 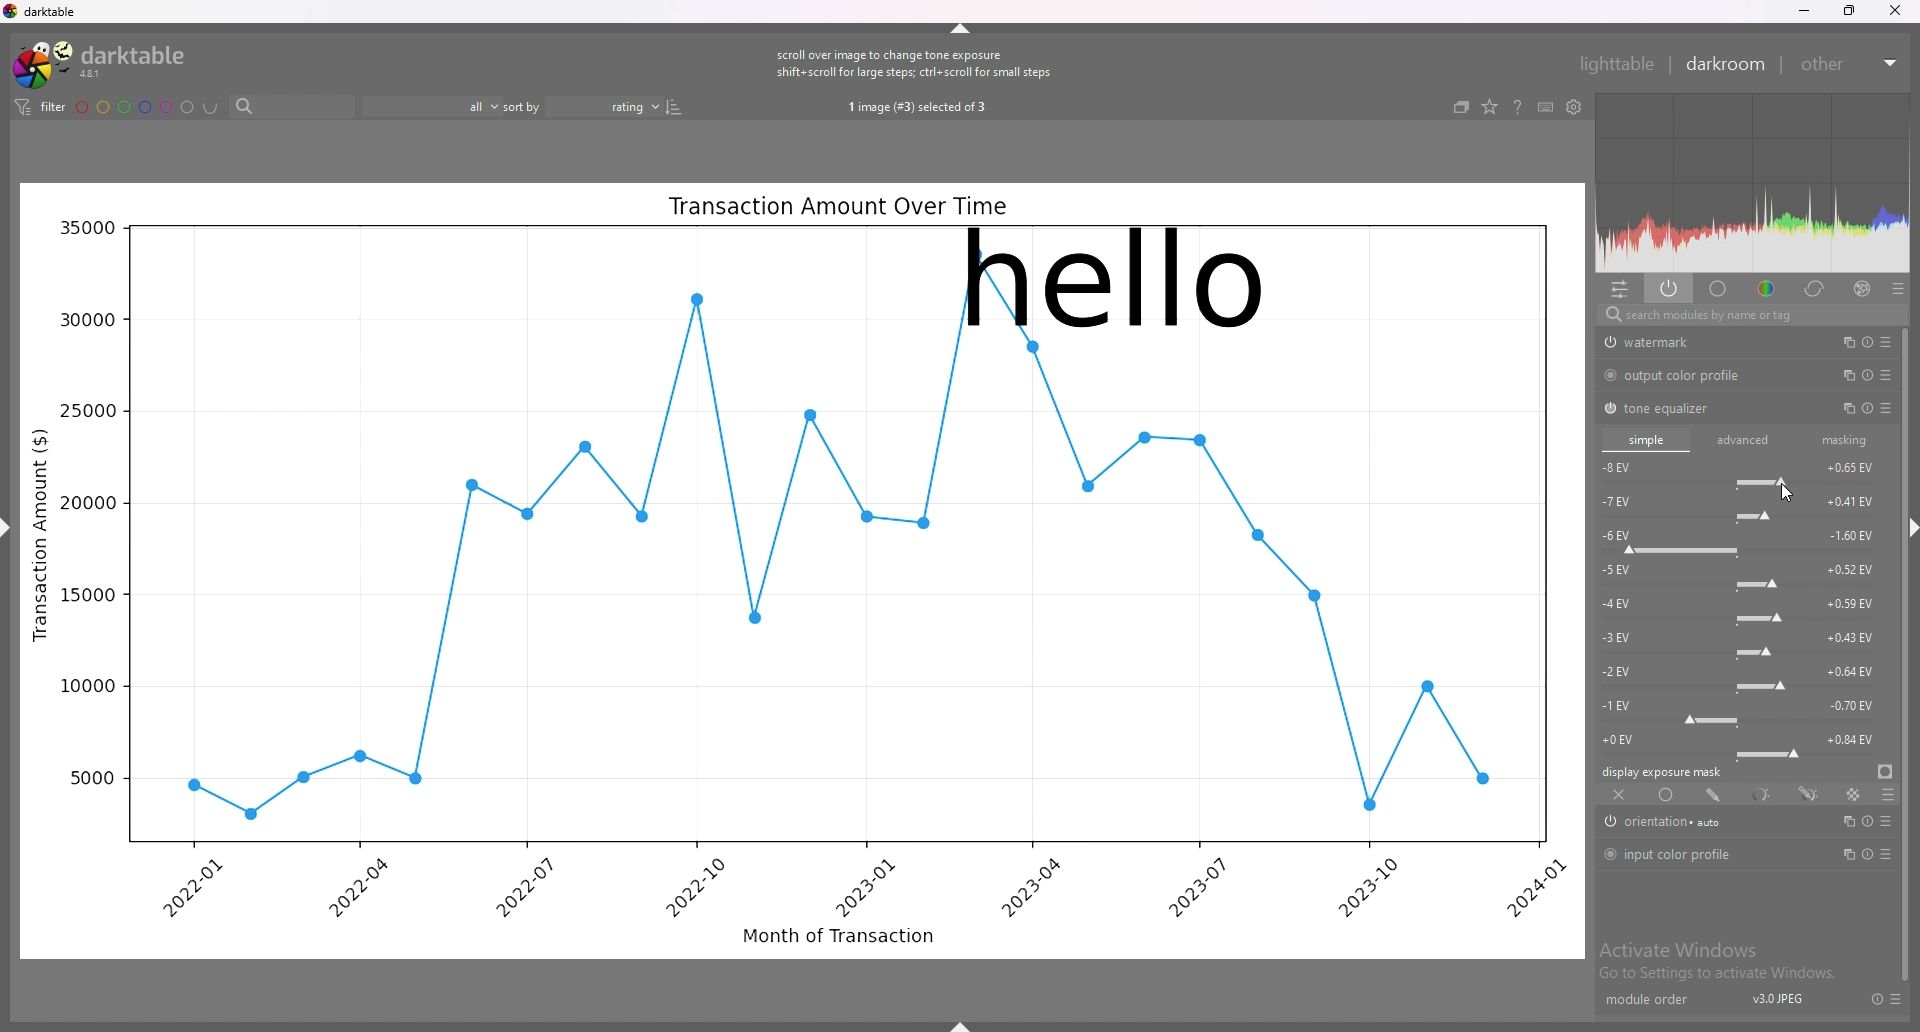 I want to click on darktable logo, so click(x=107, y=63).